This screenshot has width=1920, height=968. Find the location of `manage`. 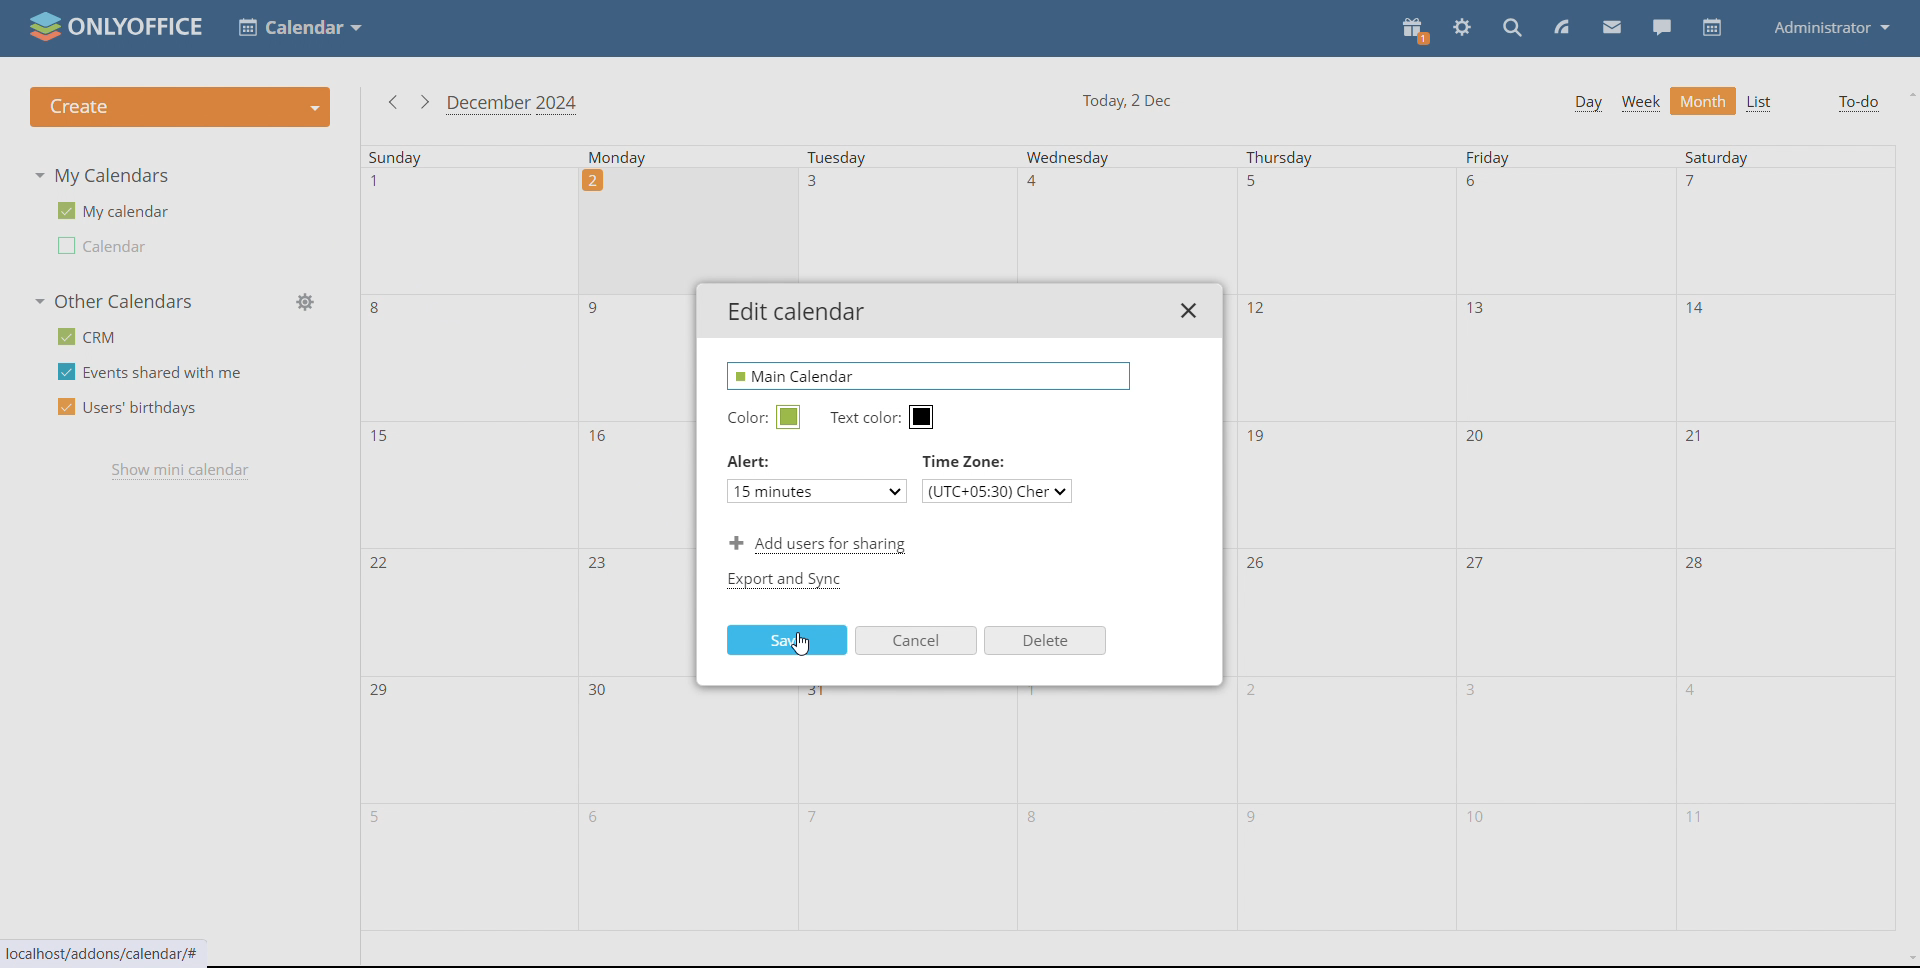

manage is located at coordinates (310, 302).